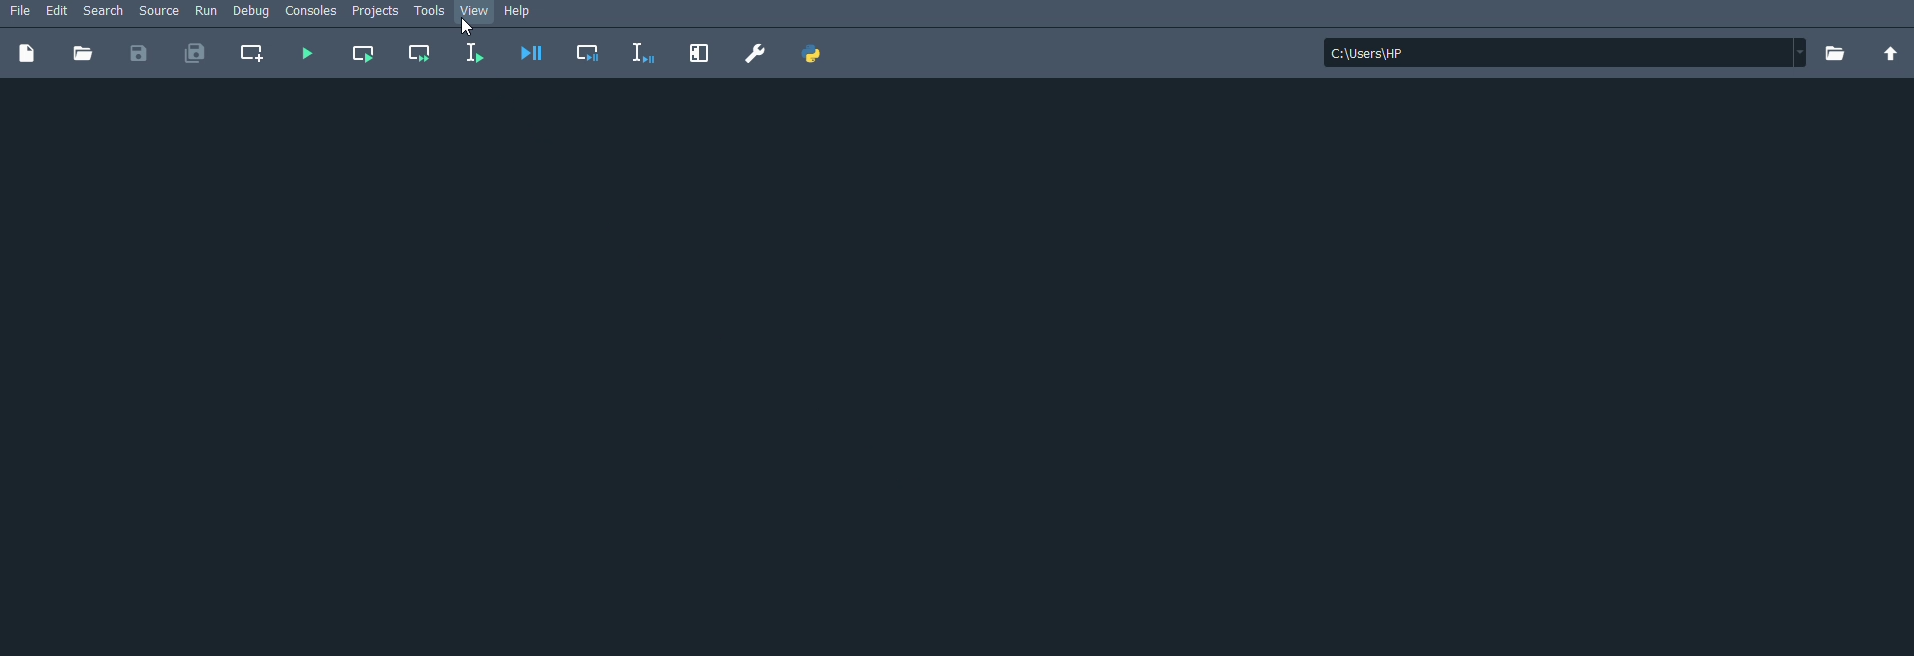 The image size is (1914, 656). Describe the element at coordinates (313, 13) in the screenshot. I see `Consoles` at that location.